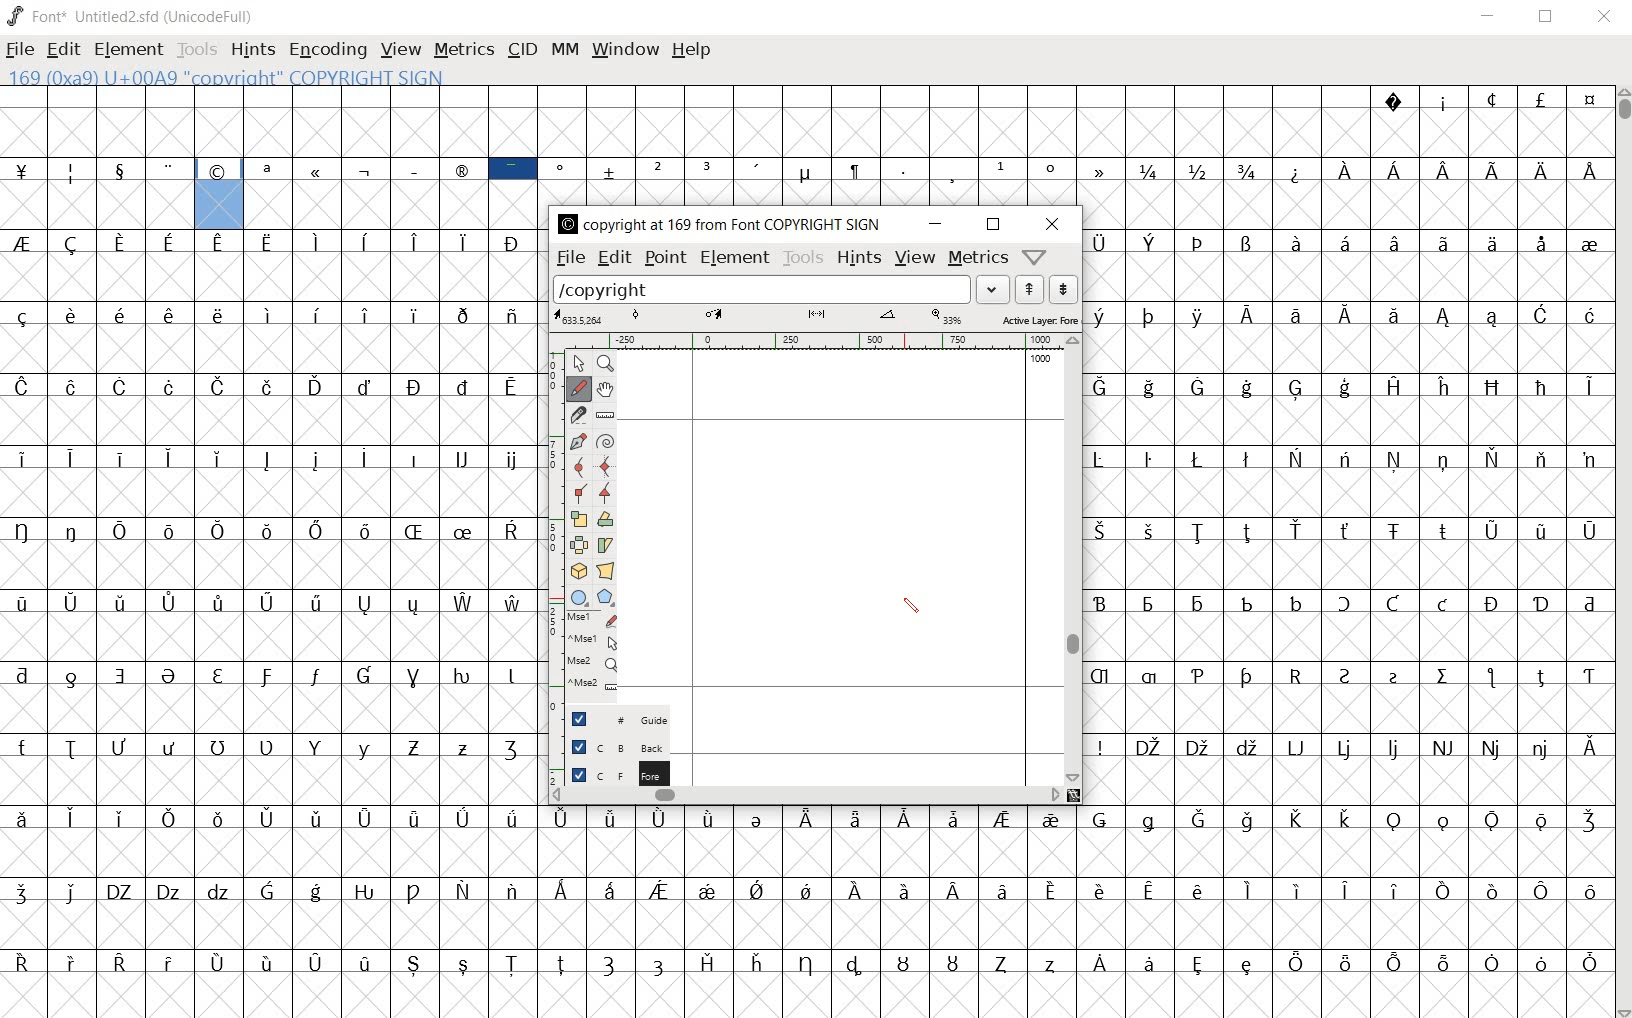  What do you see at coordinates (611, 719) in the screenshot?
I see `Guide` at bounding box center [611, 719].